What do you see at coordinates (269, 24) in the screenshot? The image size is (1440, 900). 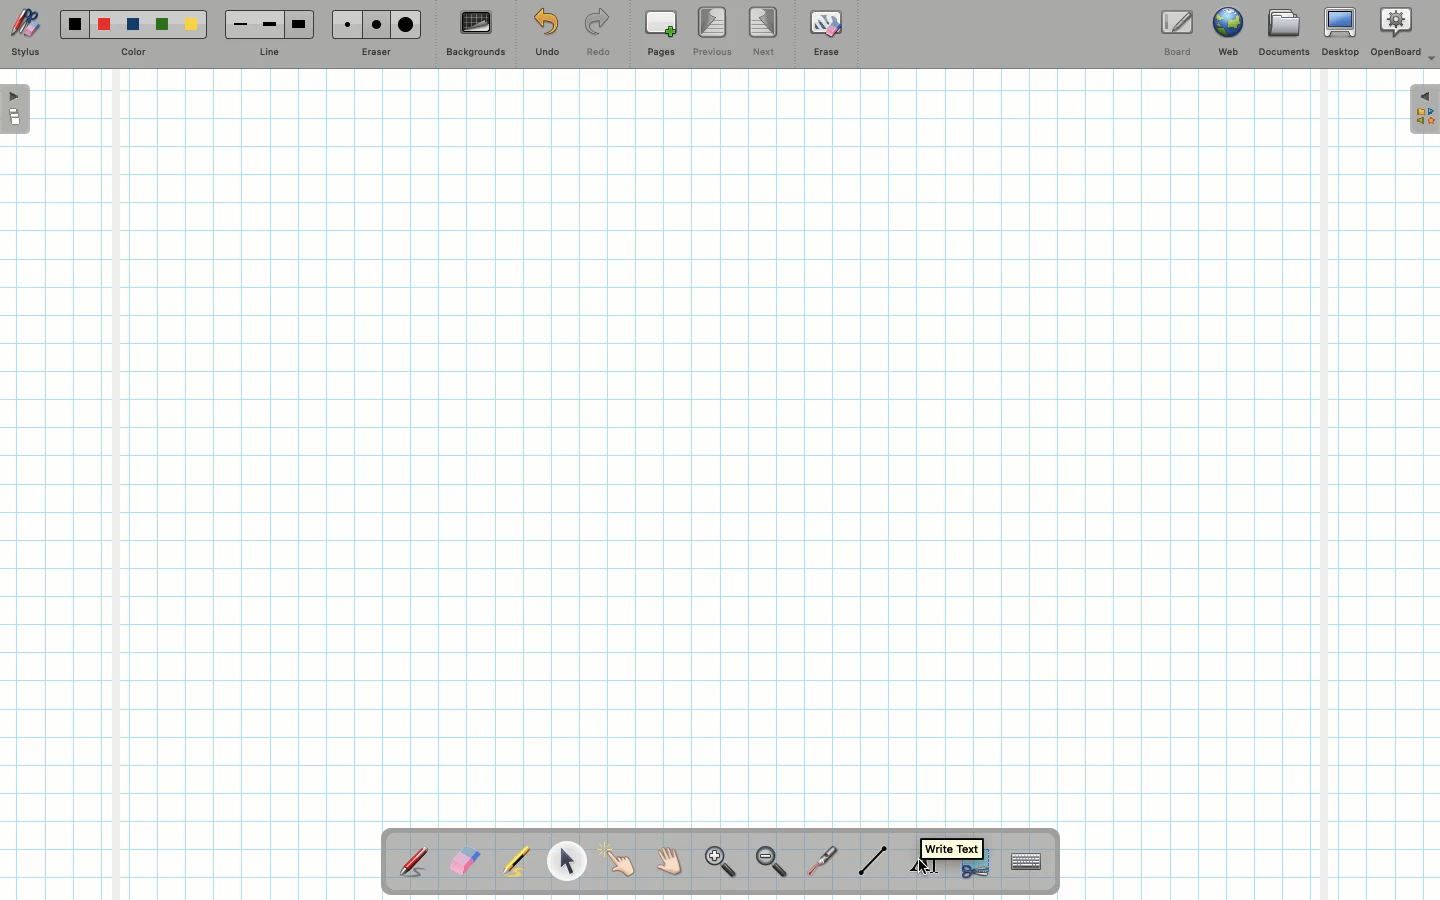 I see `Medium line` at bounding box center [269, 24].